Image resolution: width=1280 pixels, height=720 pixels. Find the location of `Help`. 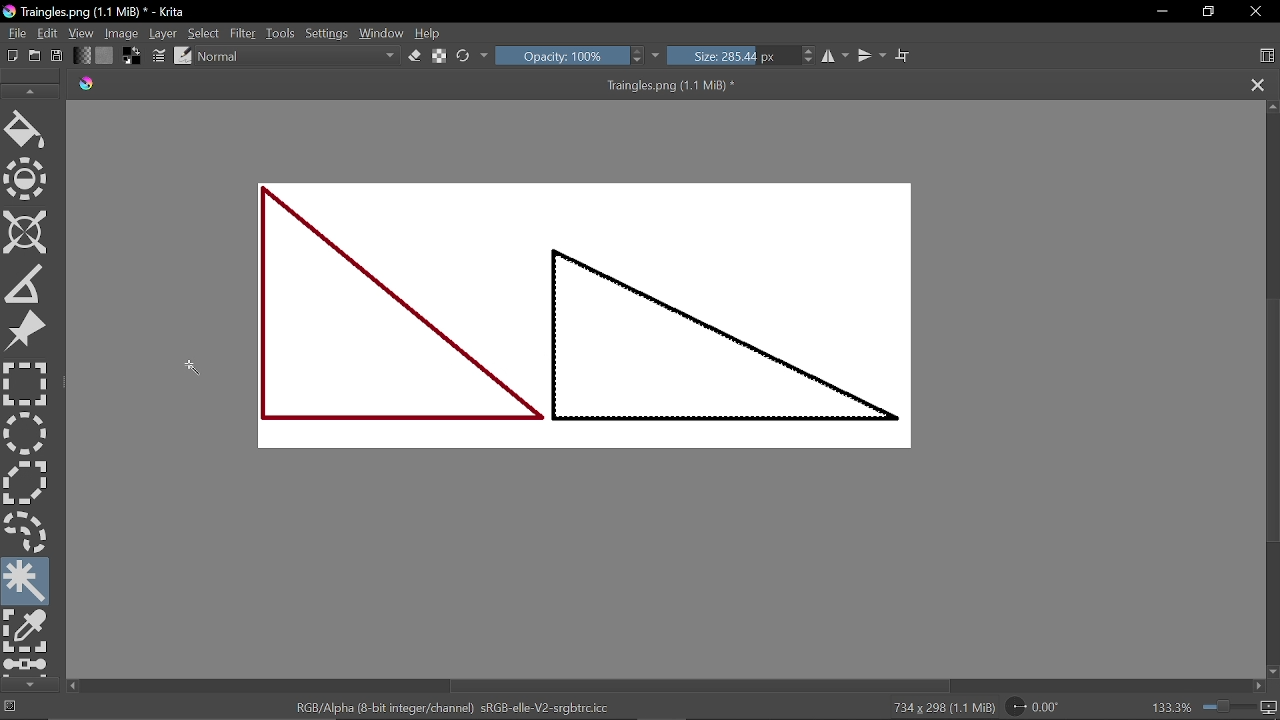

Help is located at coordinates (430, 31).